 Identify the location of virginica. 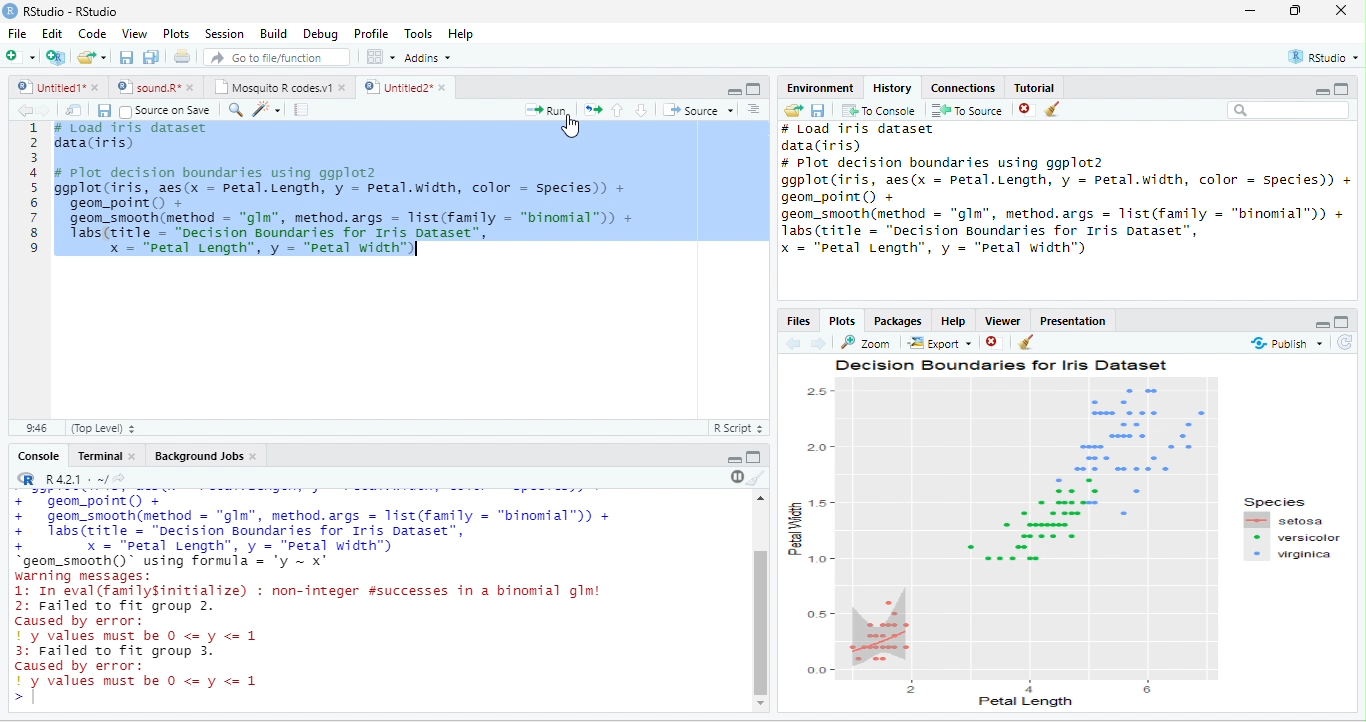
(1291, 554).